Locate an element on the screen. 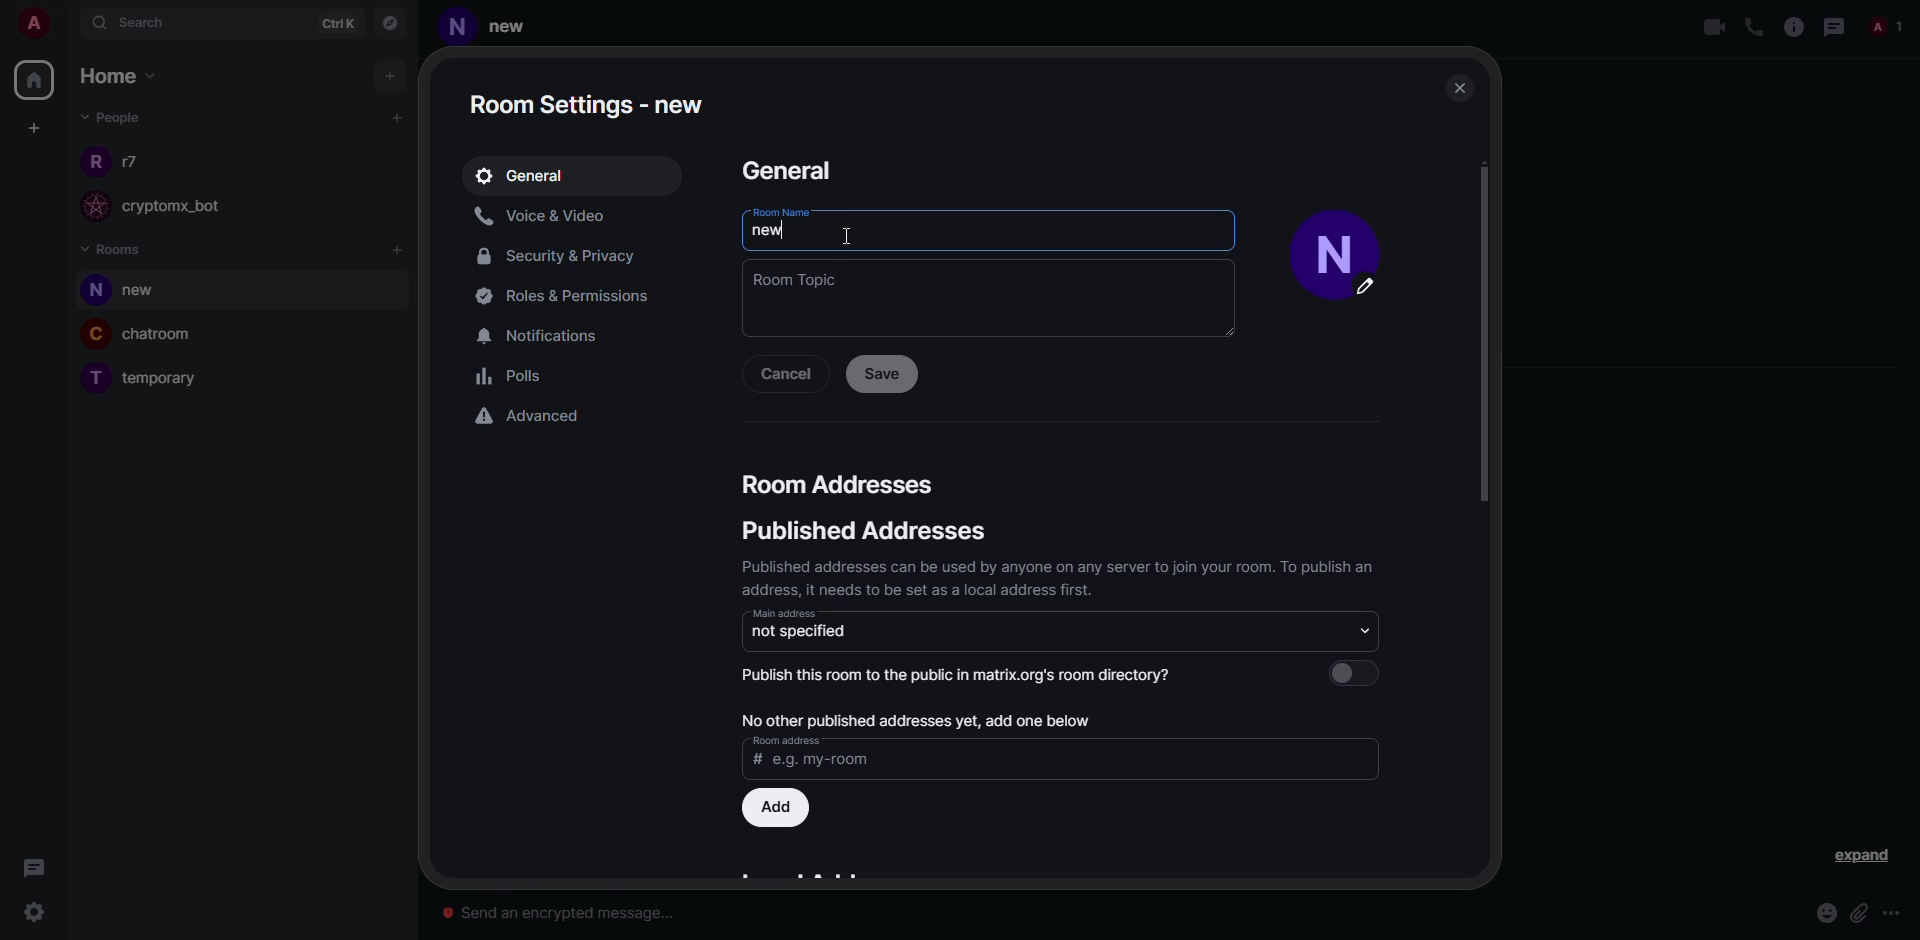 Image resolution: width=1920 pixels, height=940 pixels. threads is located at coordinates (34, 867).